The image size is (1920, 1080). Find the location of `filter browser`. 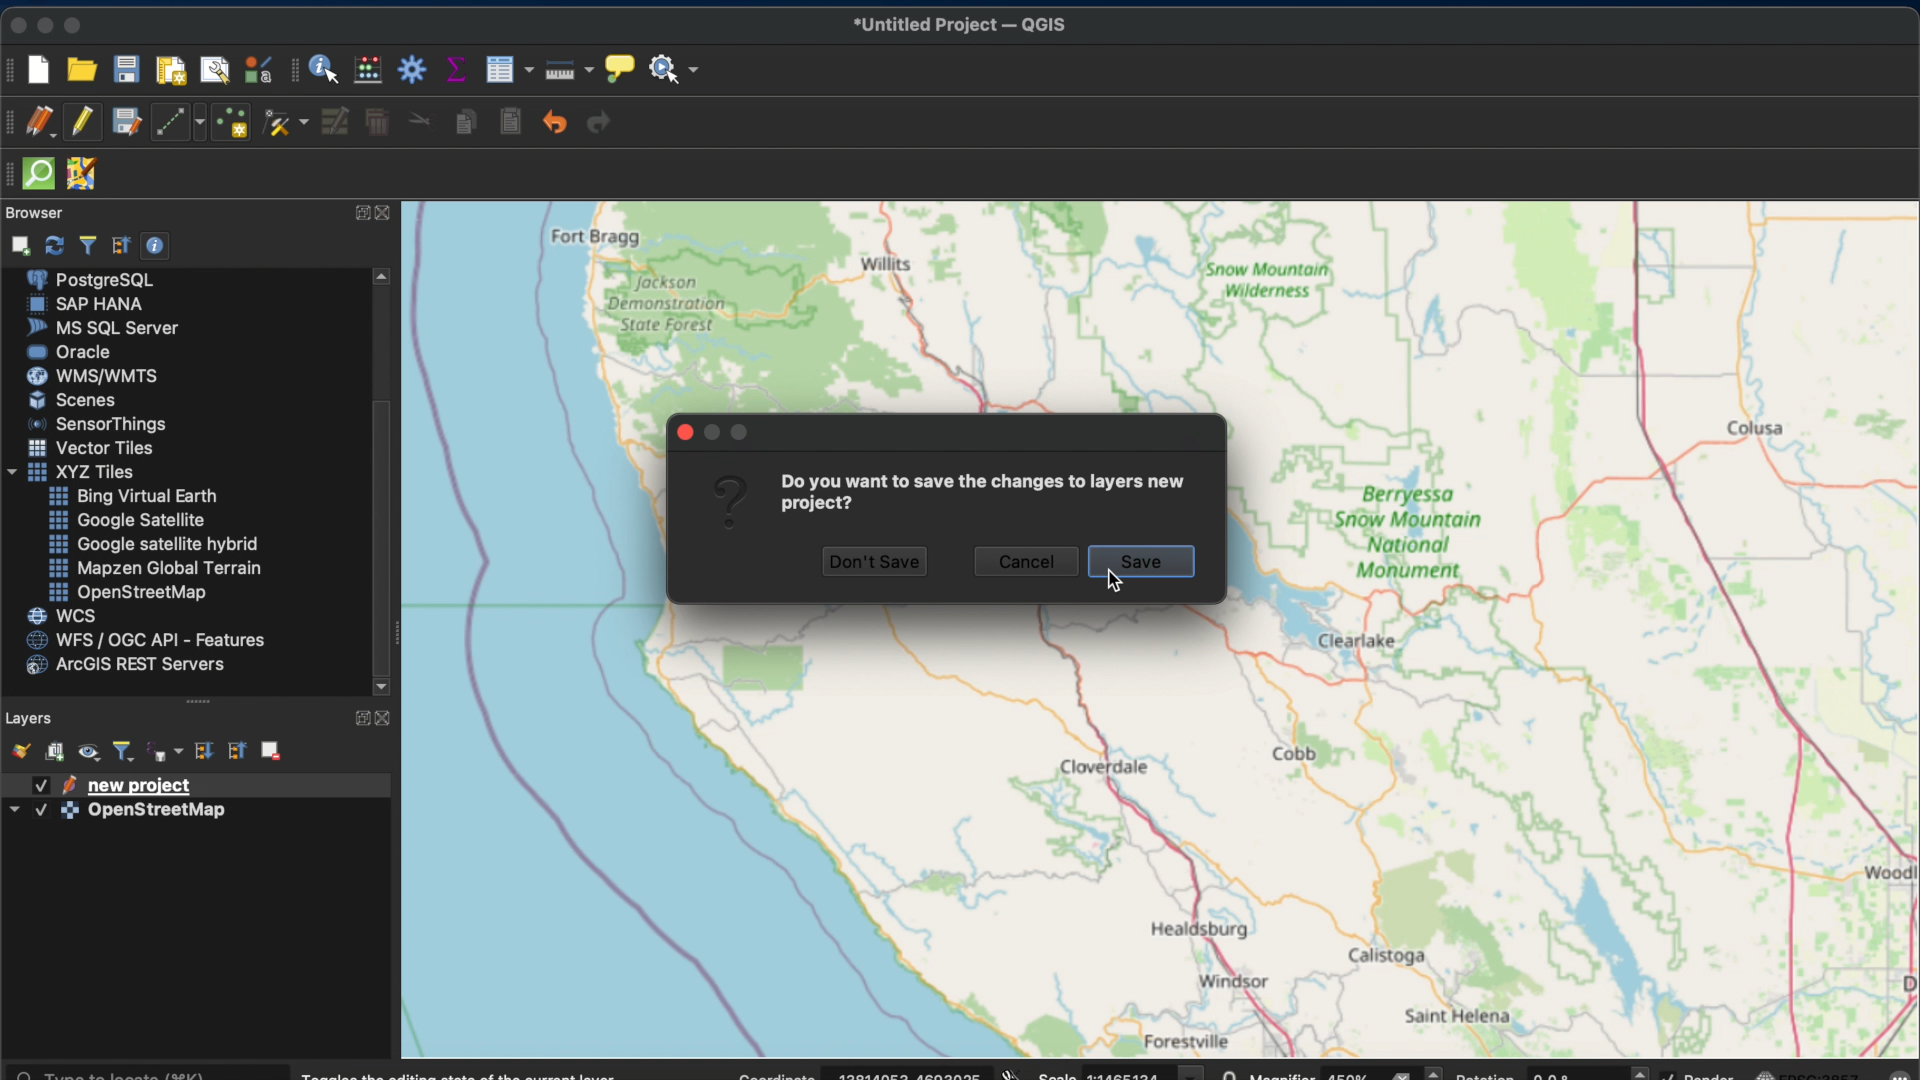

filter browser is located at coordinates (86, 245).